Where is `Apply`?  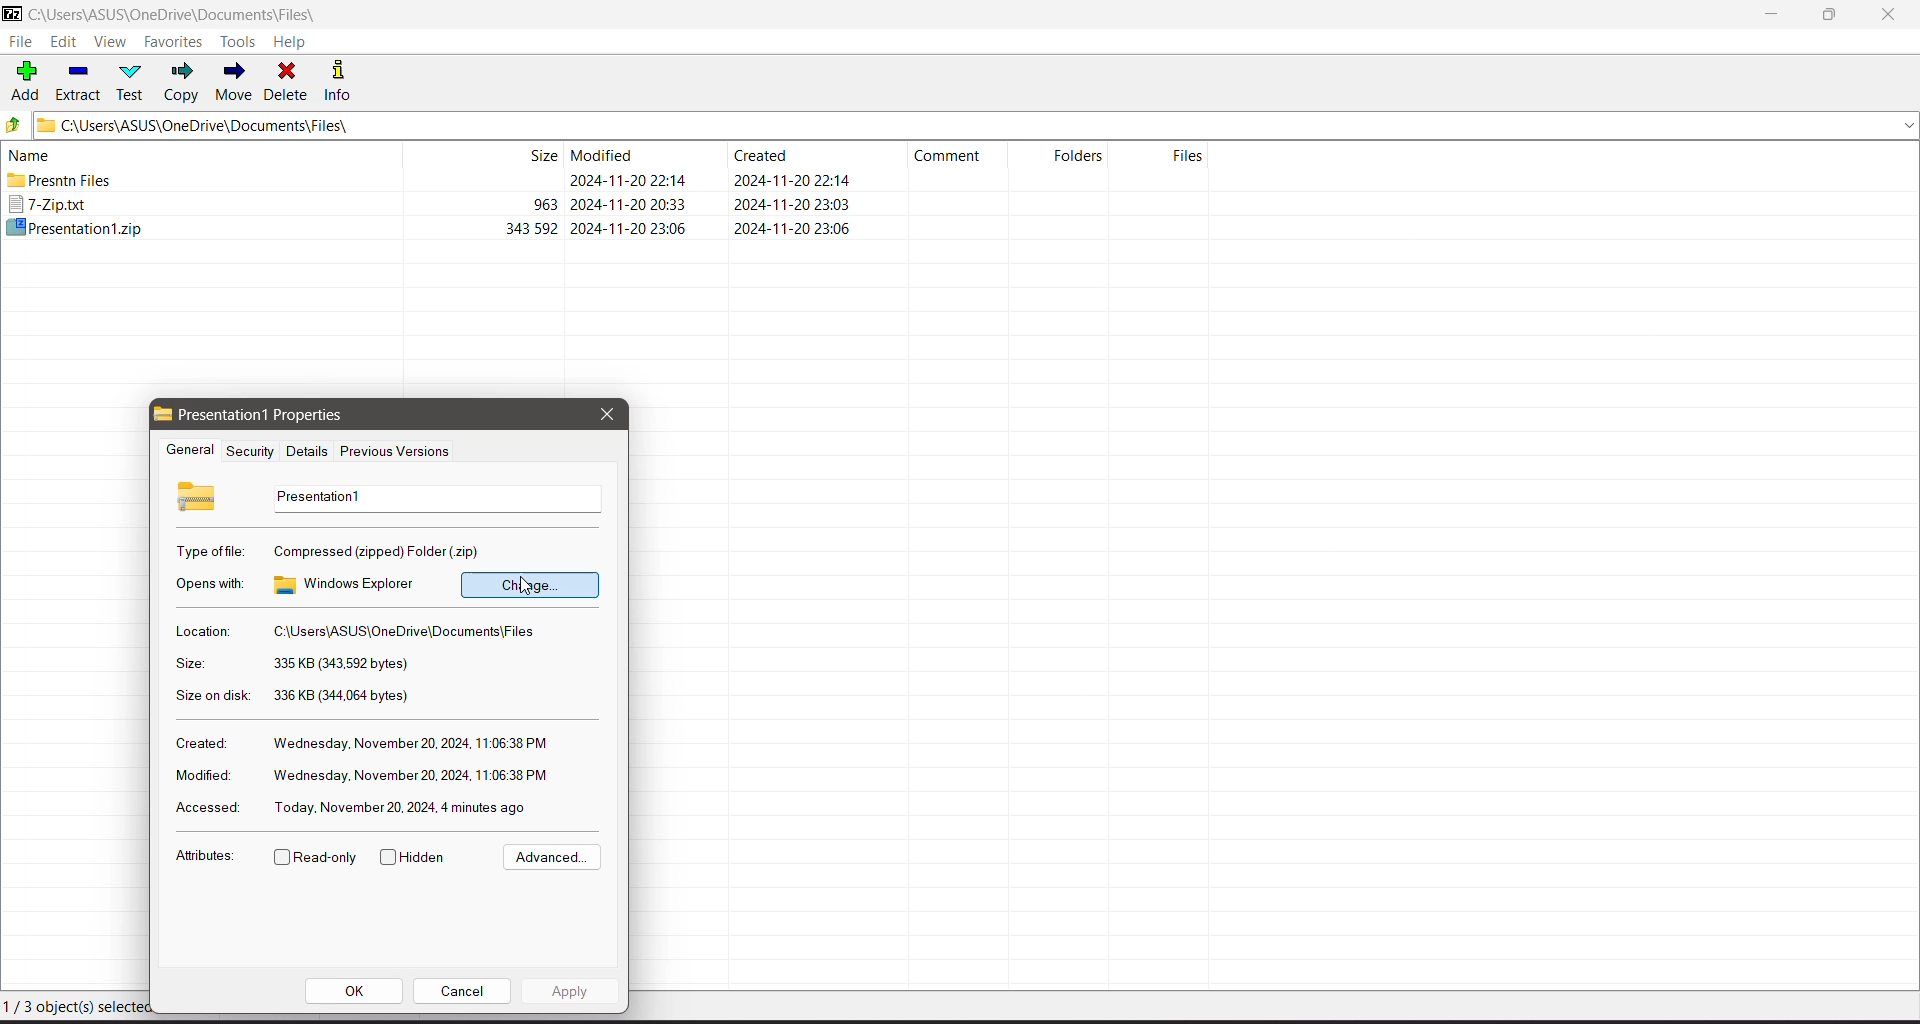
Apply is located at coordinates (570, 990).